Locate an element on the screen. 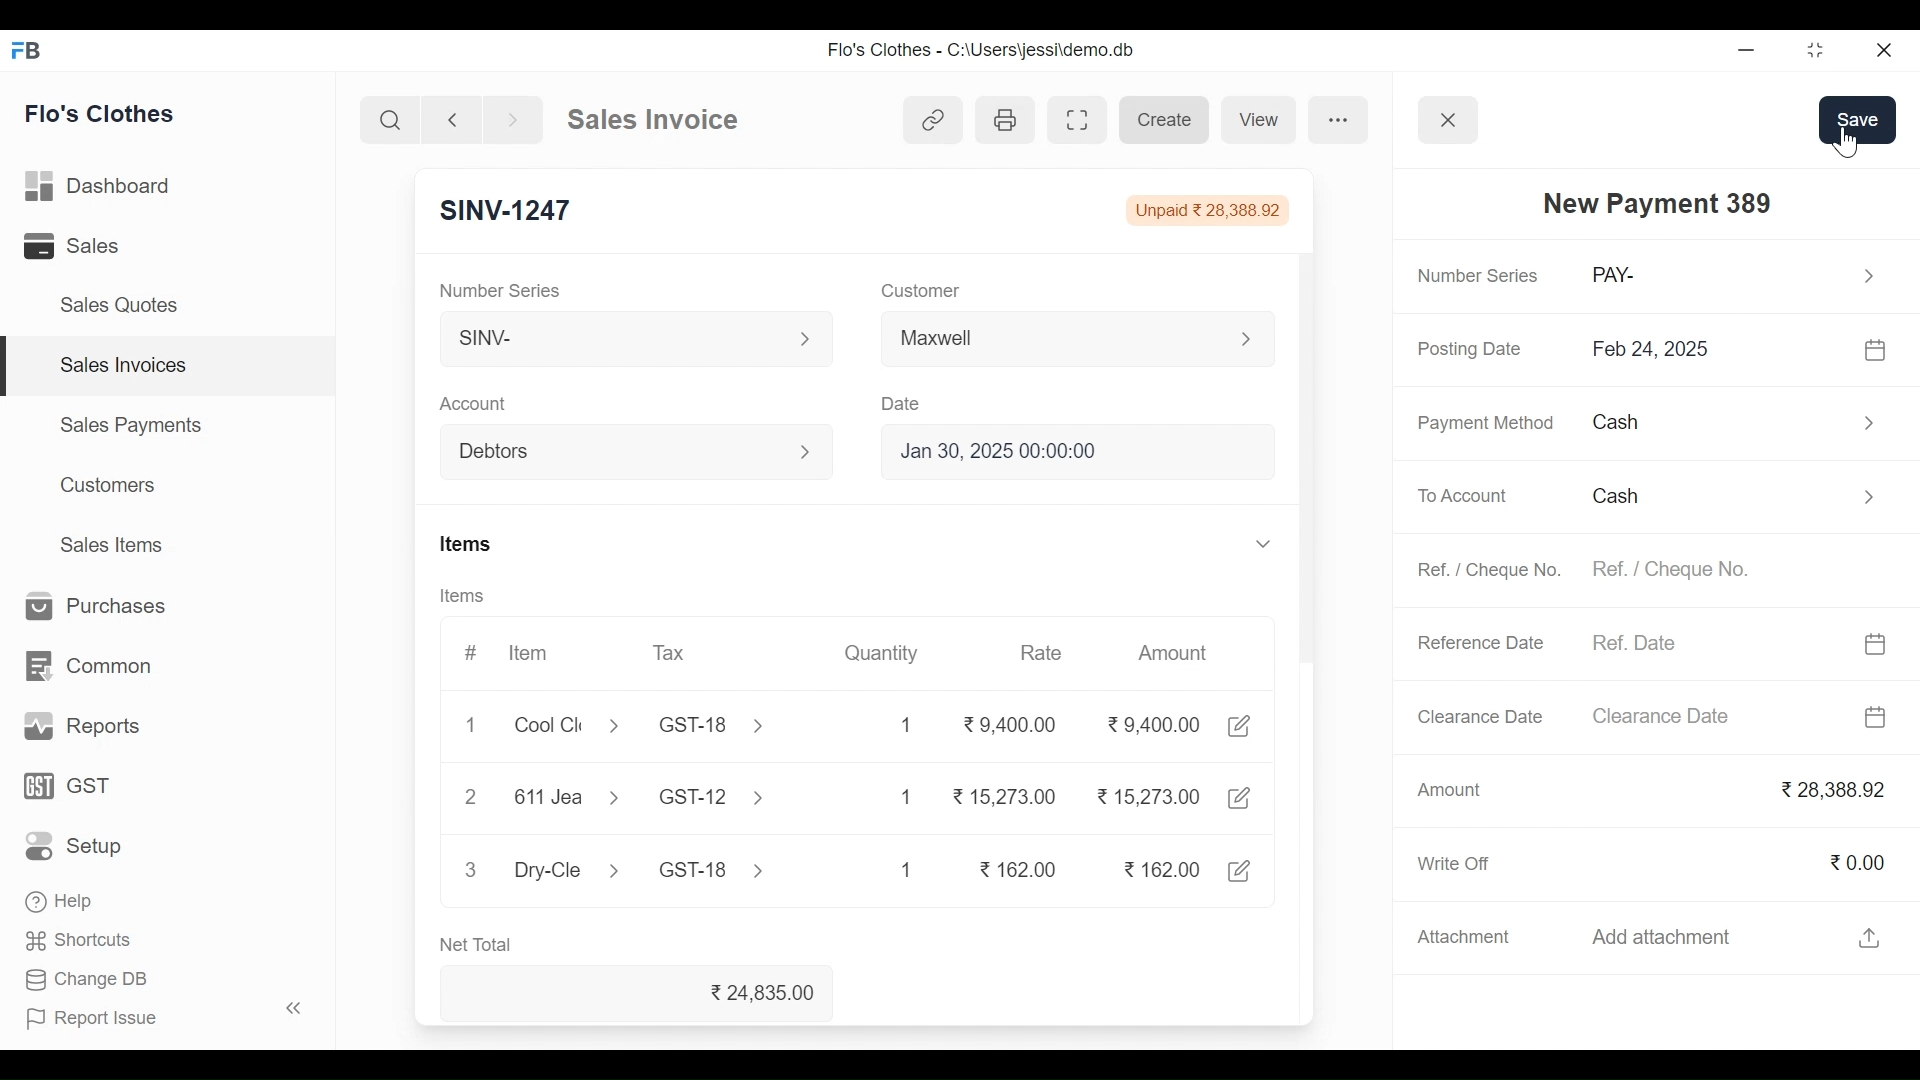  Shortcuts is located at coordinates (80, 944).